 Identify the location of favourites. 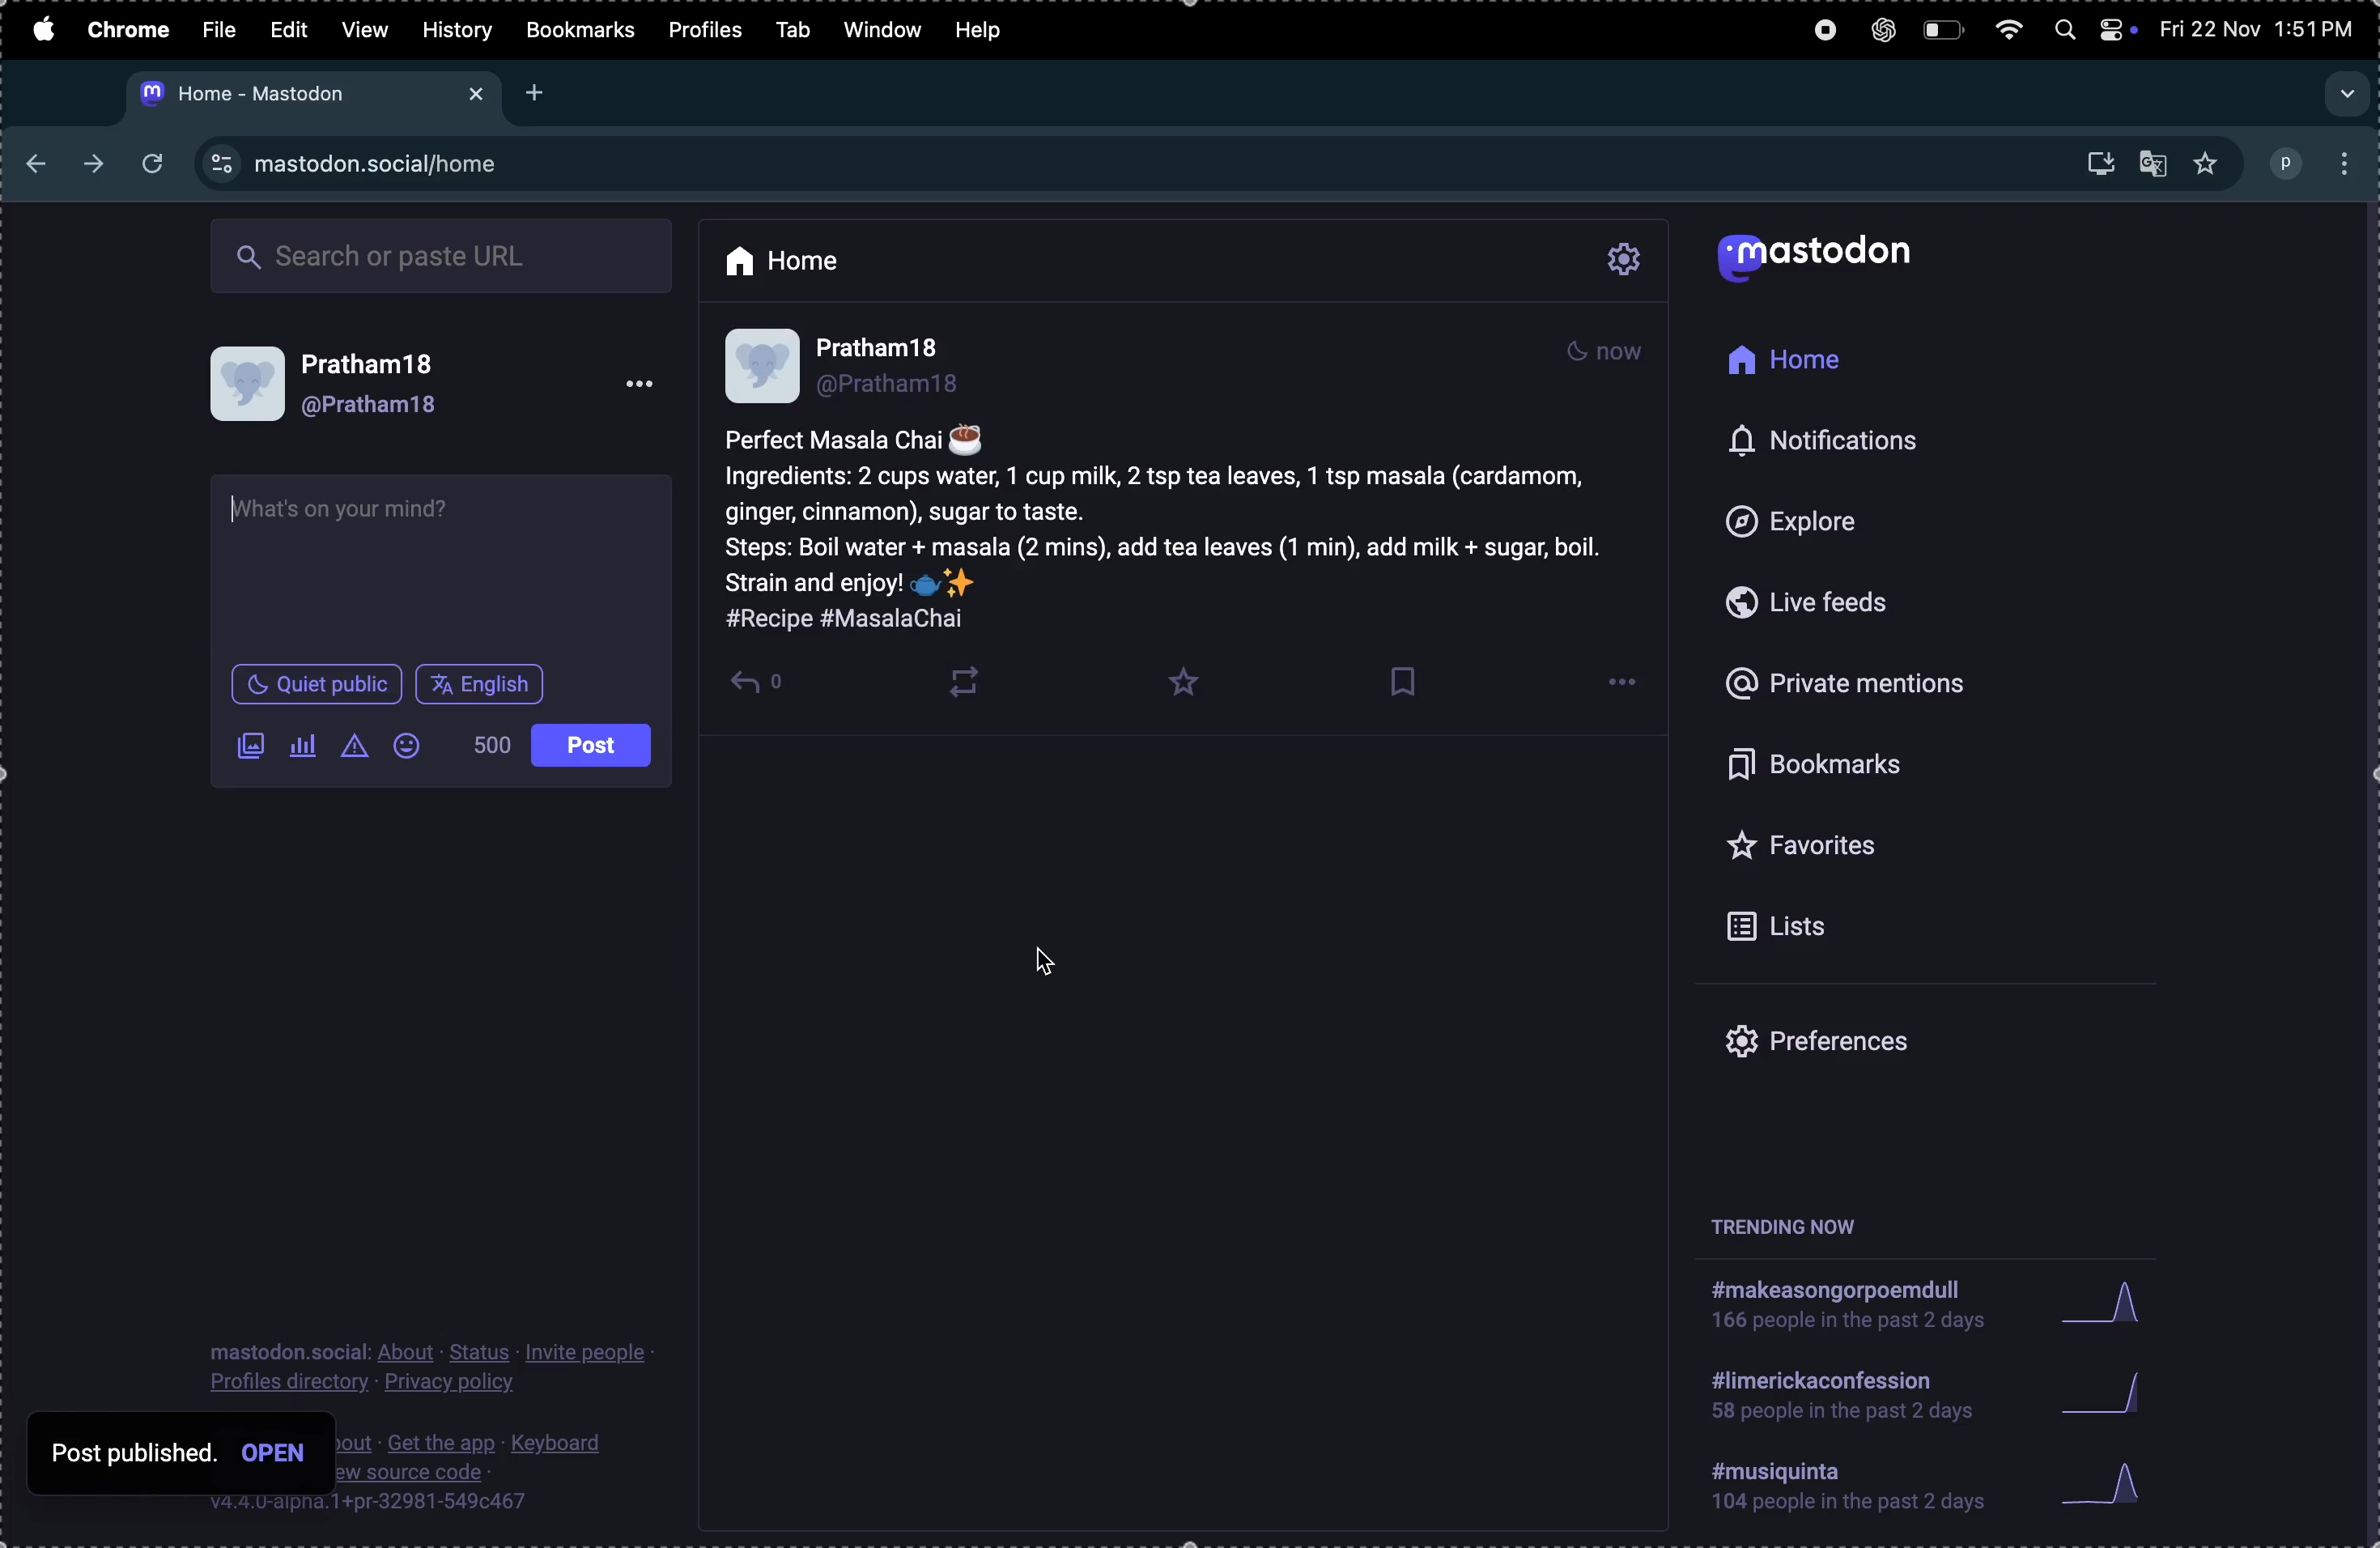
(2206, 164).